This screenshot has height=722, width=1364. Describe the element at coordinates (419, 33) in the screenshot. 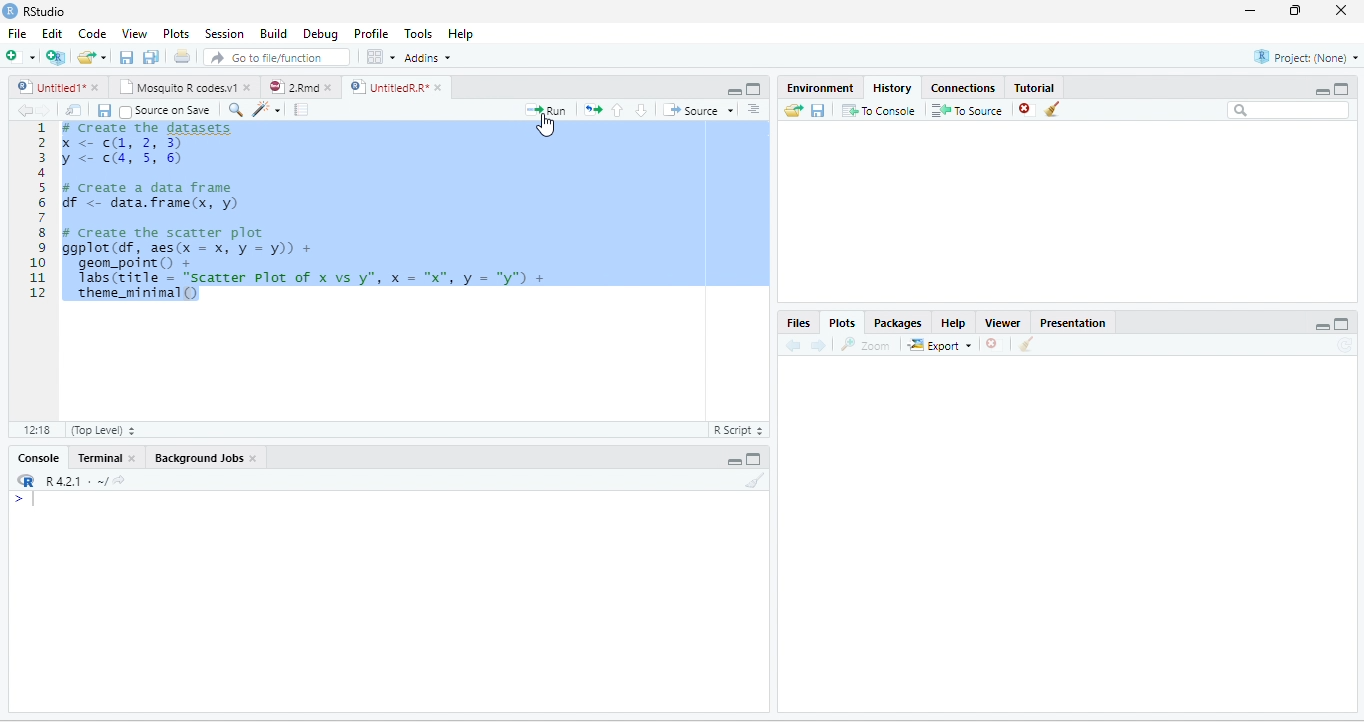

I see `Tools` at that location.